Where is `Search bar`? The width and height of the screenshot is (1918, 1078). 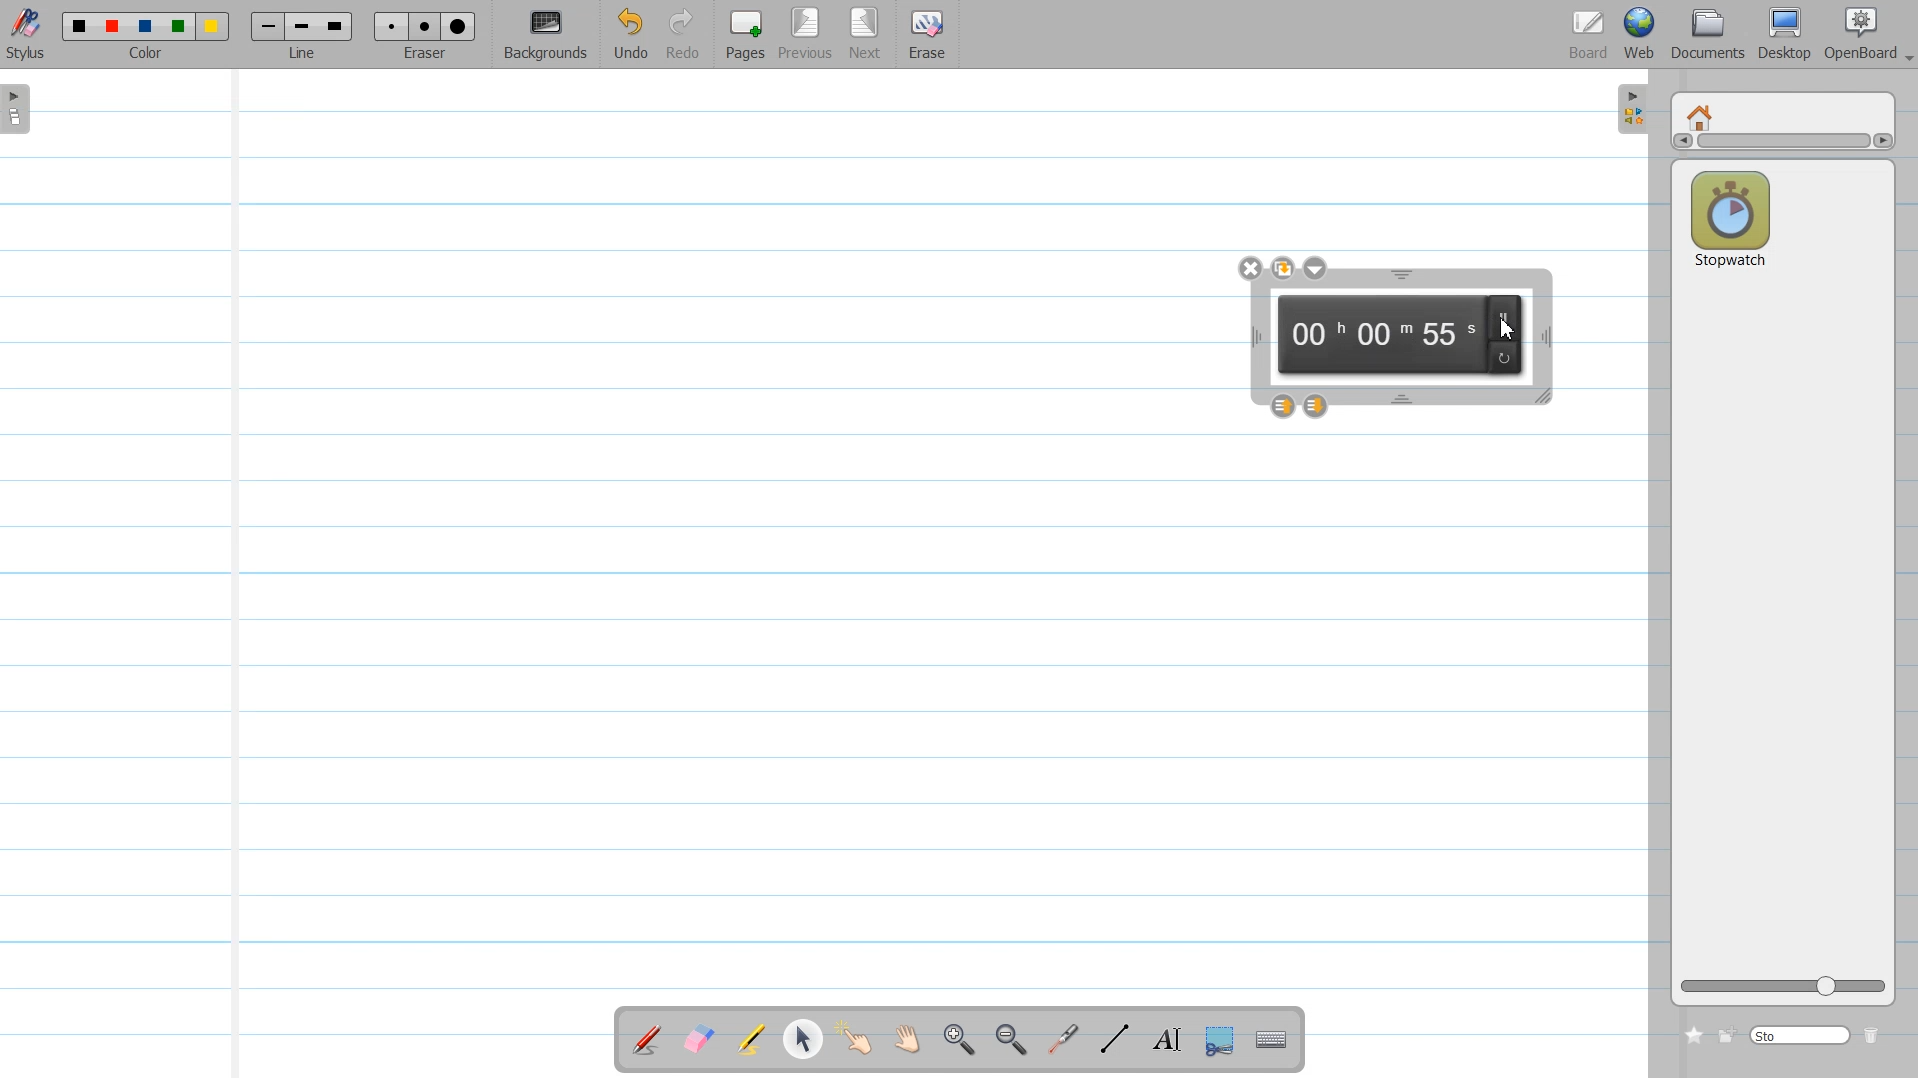
Search bar is located at coordinates (1802, 1034).